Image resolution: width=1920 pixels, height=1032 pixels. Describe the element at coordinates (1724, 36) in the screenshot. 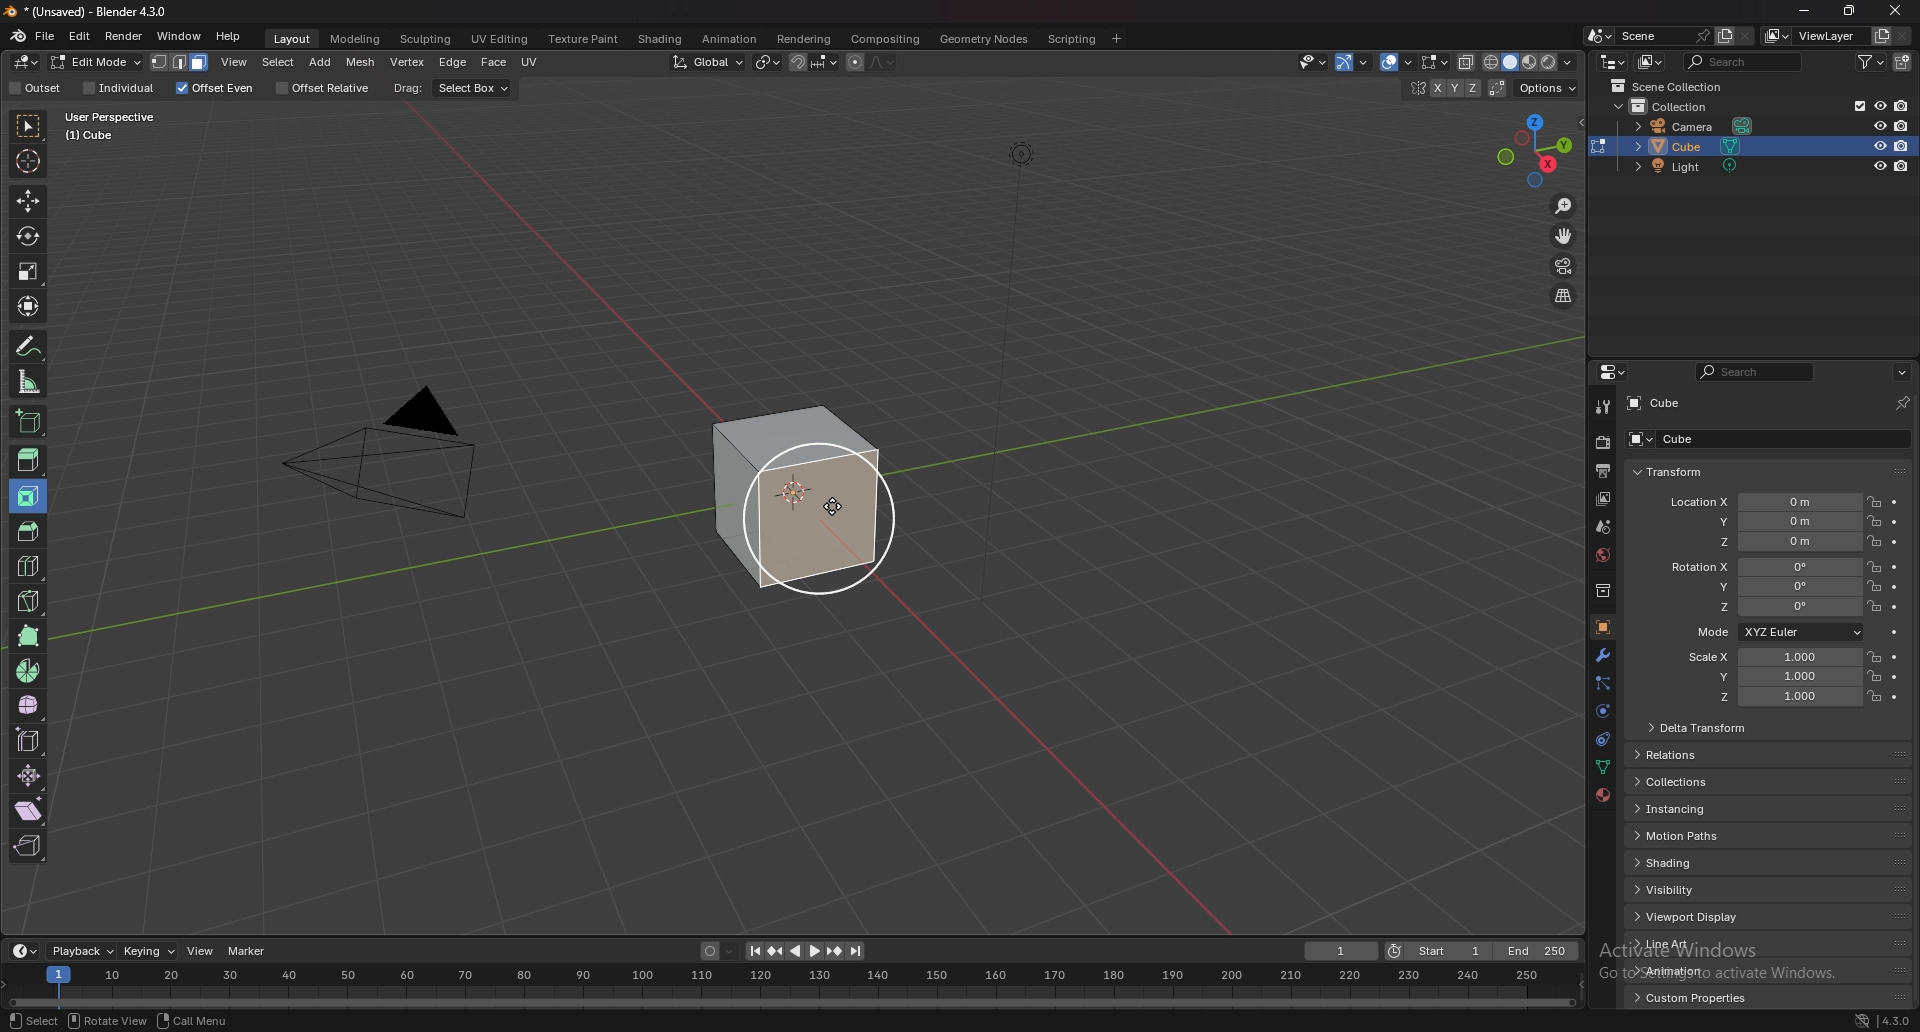

I see `add scene` at that location.